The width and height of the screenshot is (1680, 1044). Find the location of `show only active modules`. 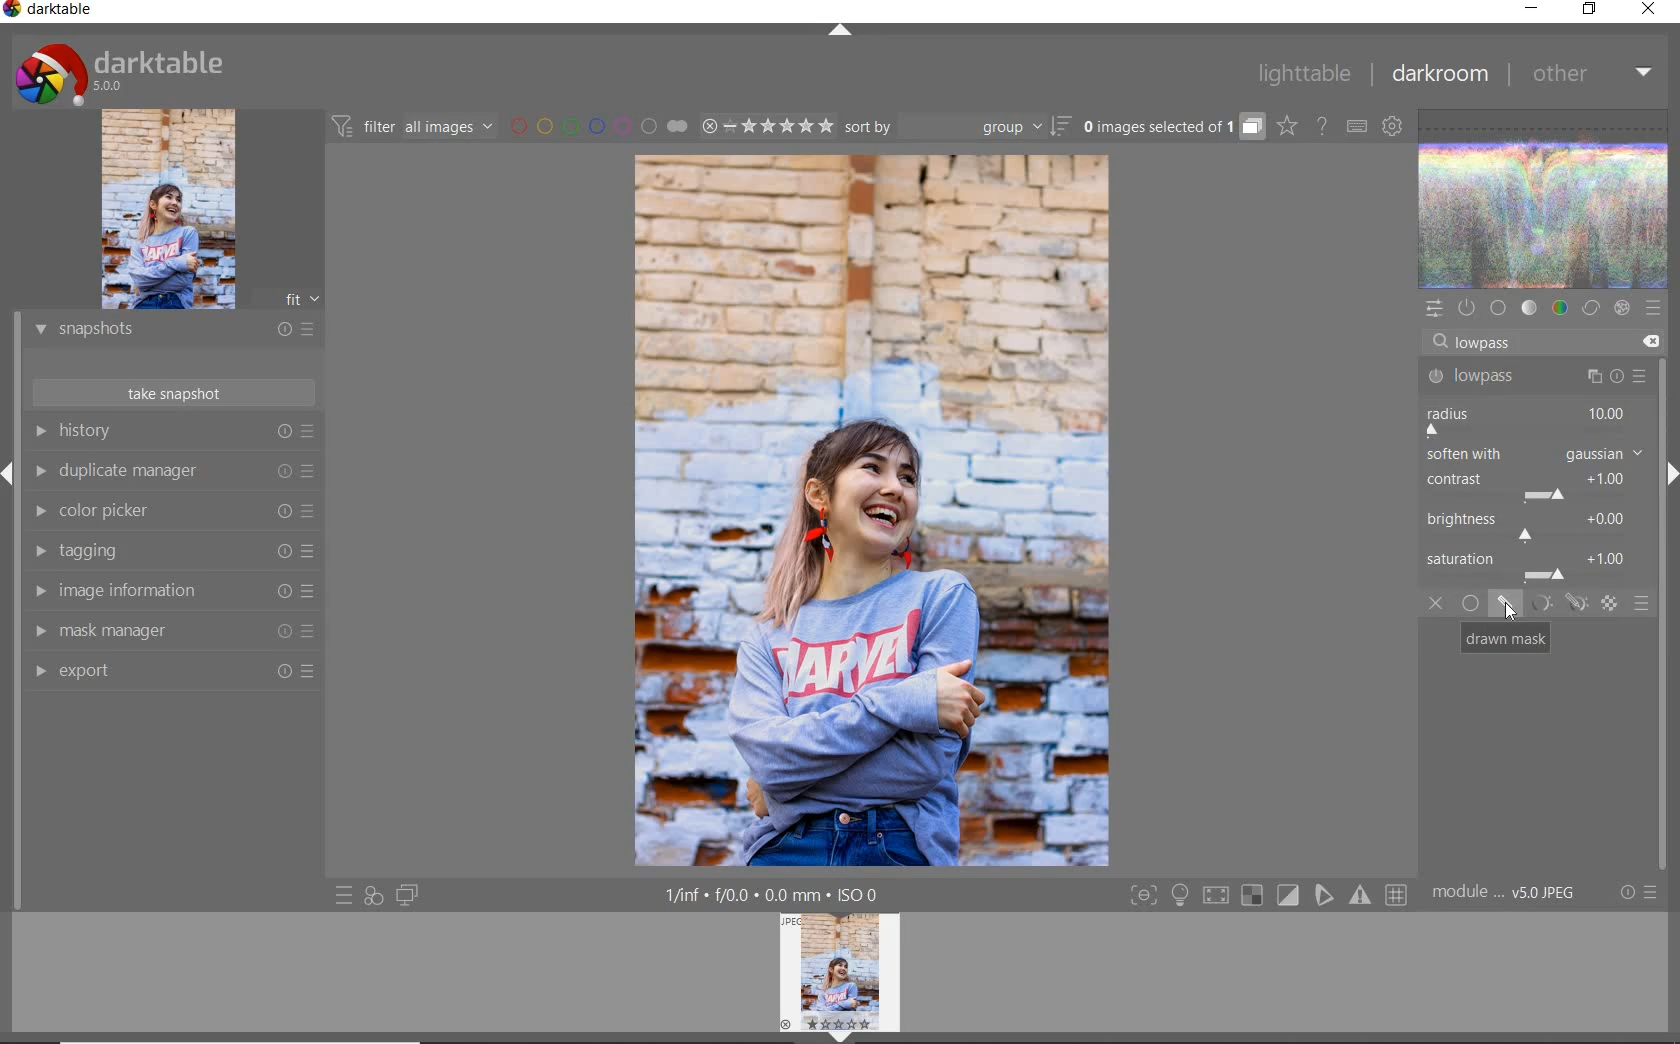

show only active modules is located at coordinates (1467, 309).